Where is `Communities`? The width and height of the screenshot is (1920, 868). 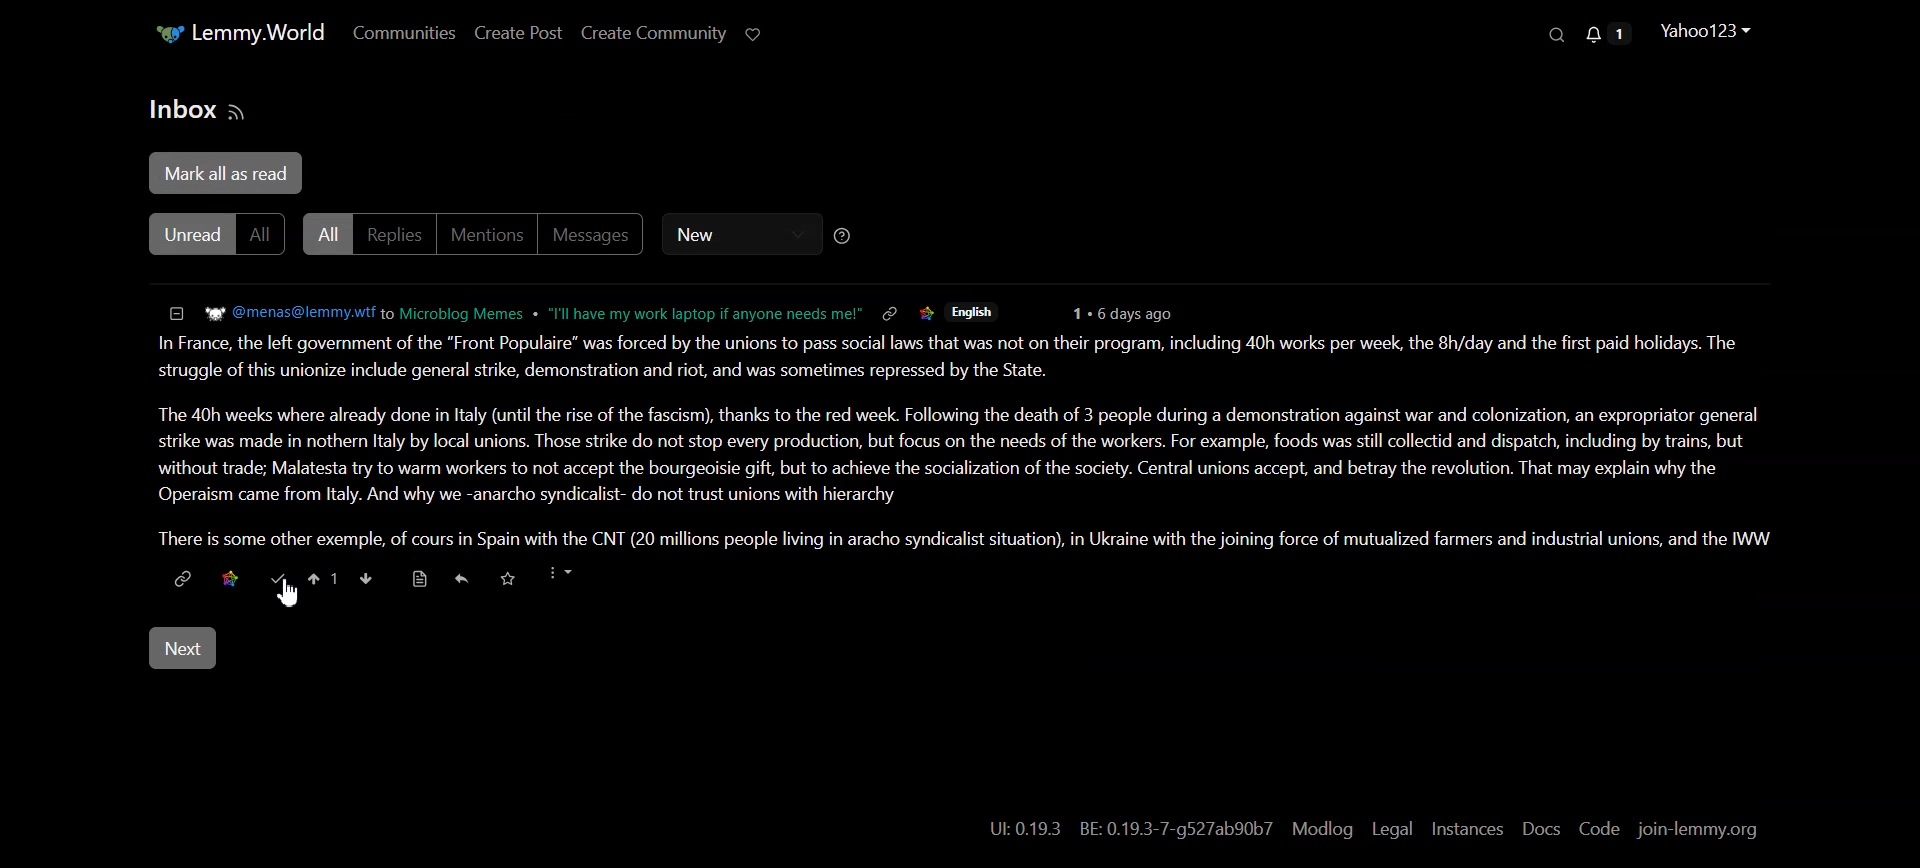
Communities is located at coordinates (393, 35).